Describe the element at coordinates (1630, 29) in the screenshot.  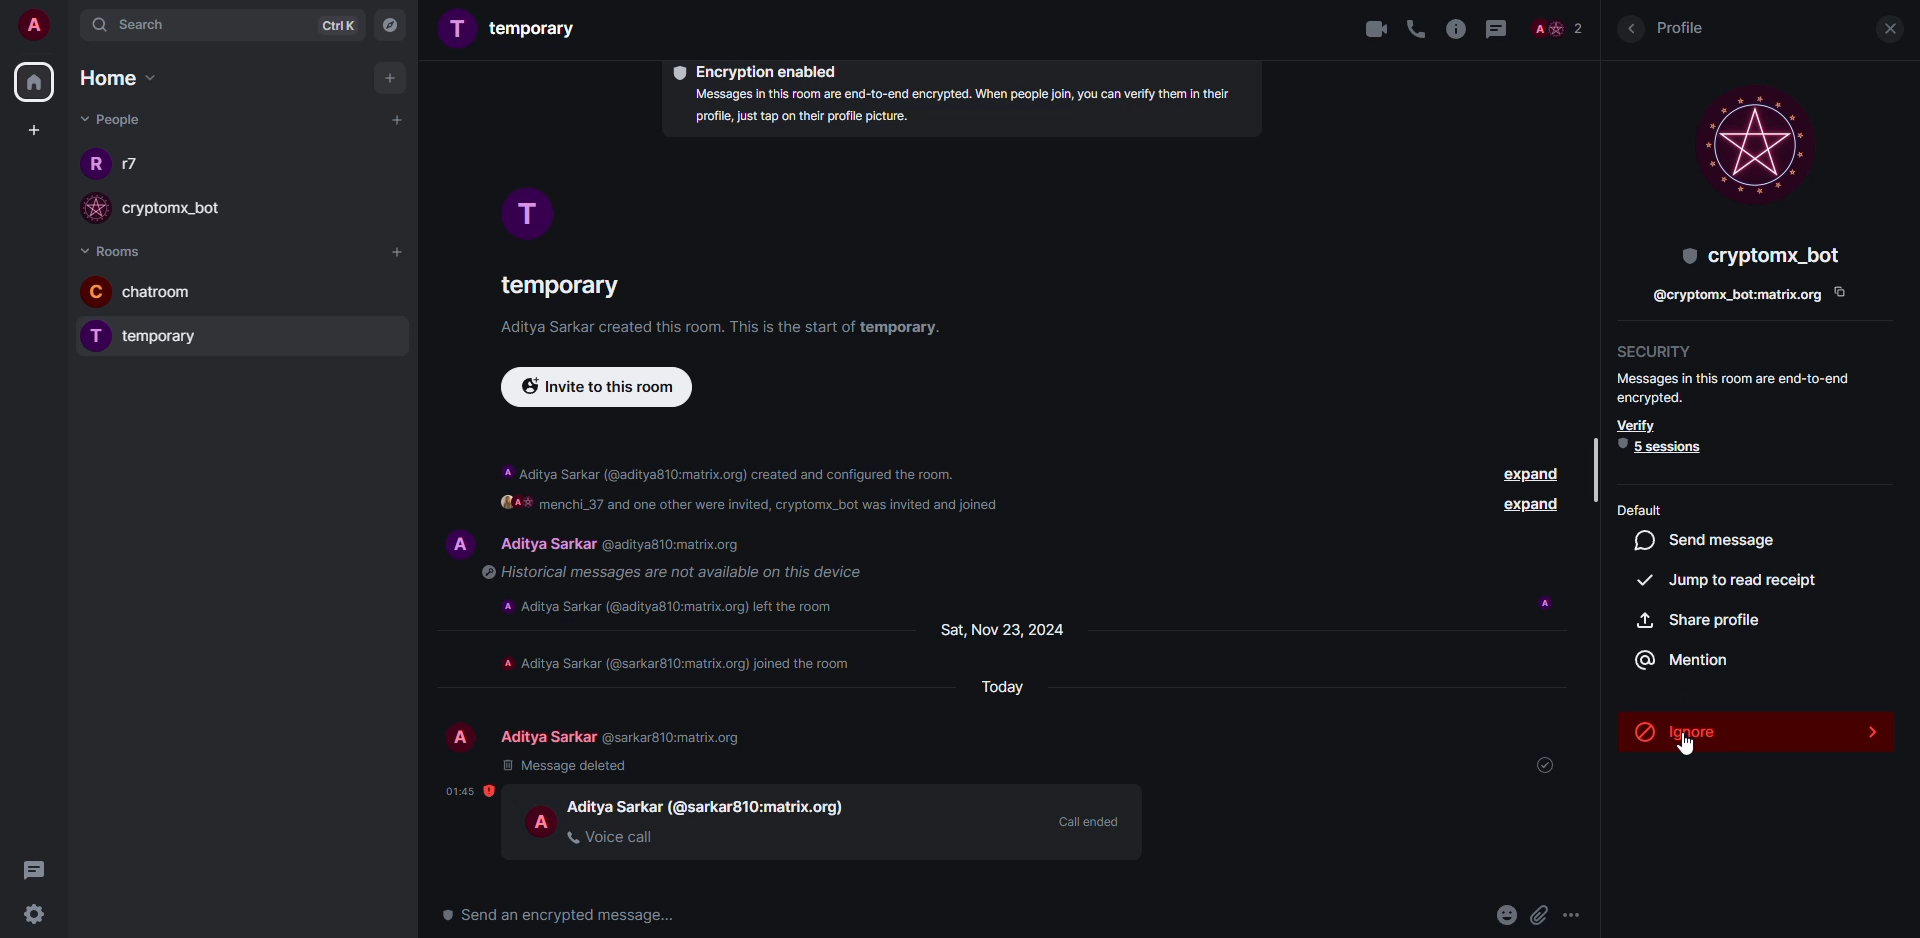
I see `back` at that location.